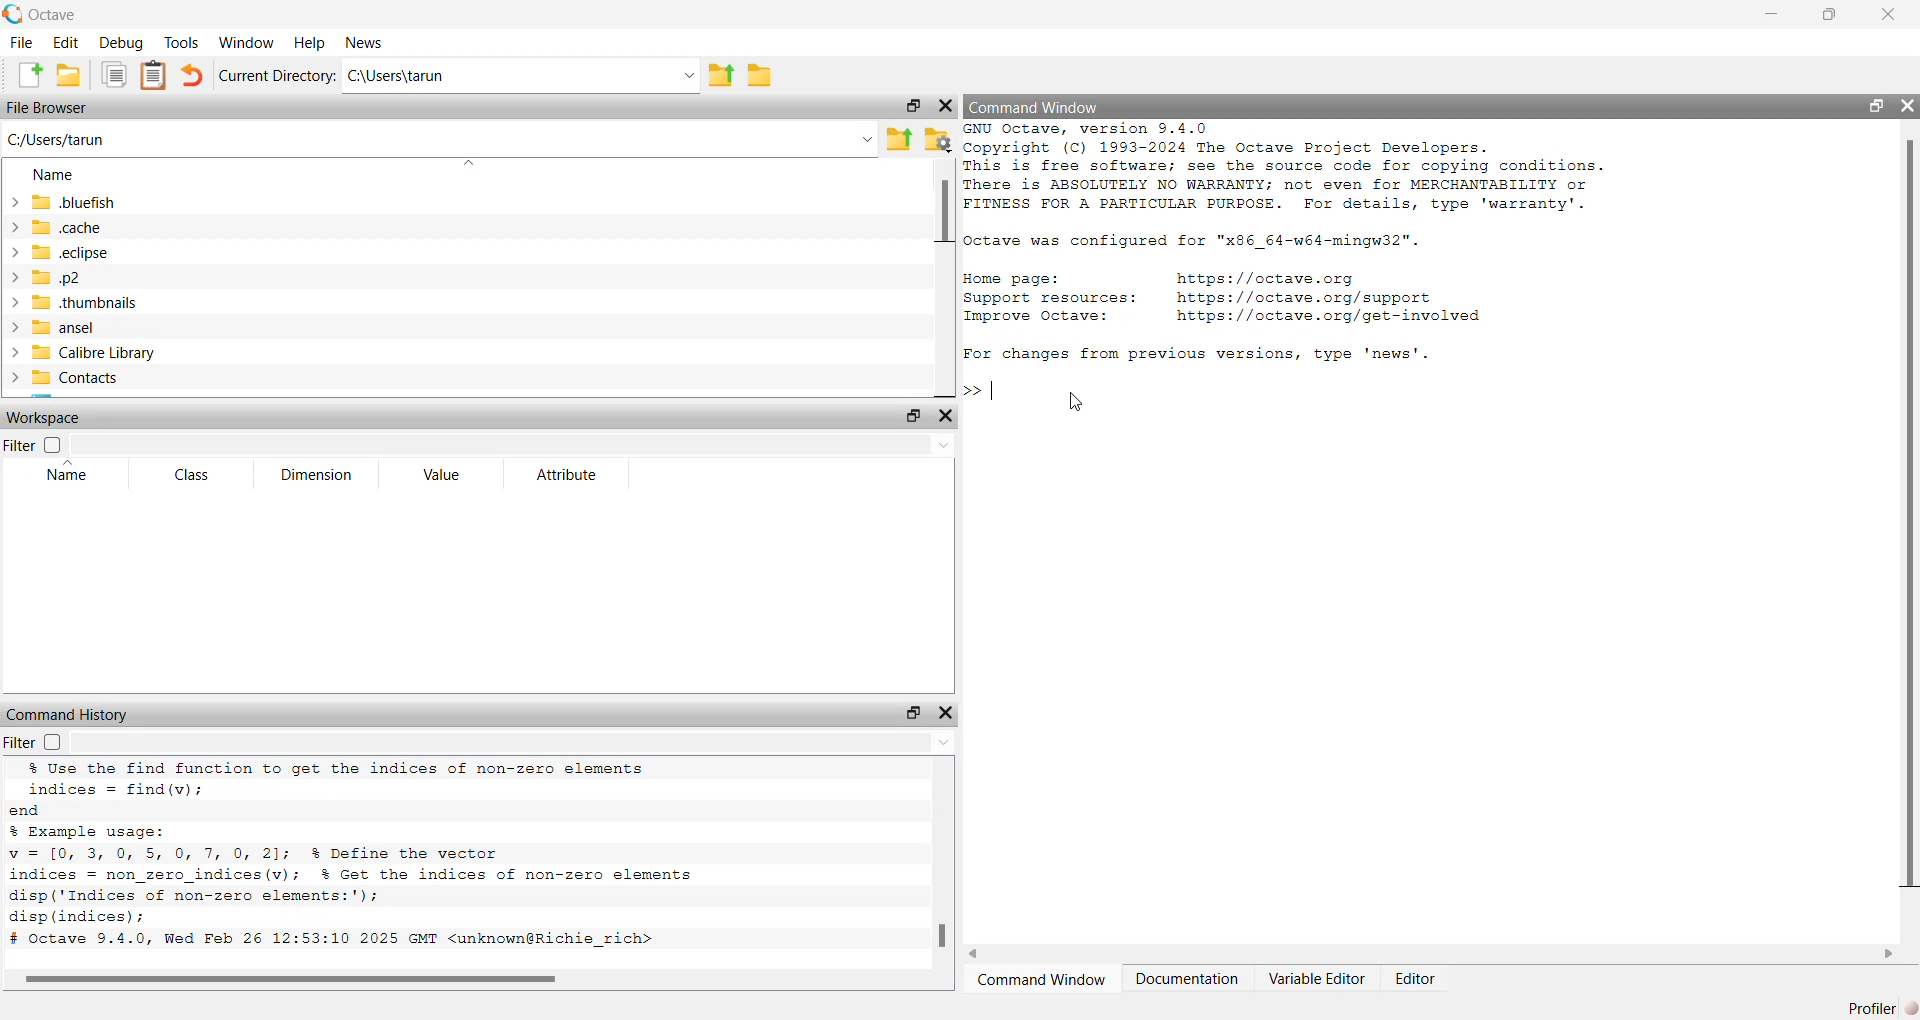 The height and width of the screenshot is (1020, 1920). Describe the element at coordinates (64, 253) in the screenshot. I see `eclipse` at that location.